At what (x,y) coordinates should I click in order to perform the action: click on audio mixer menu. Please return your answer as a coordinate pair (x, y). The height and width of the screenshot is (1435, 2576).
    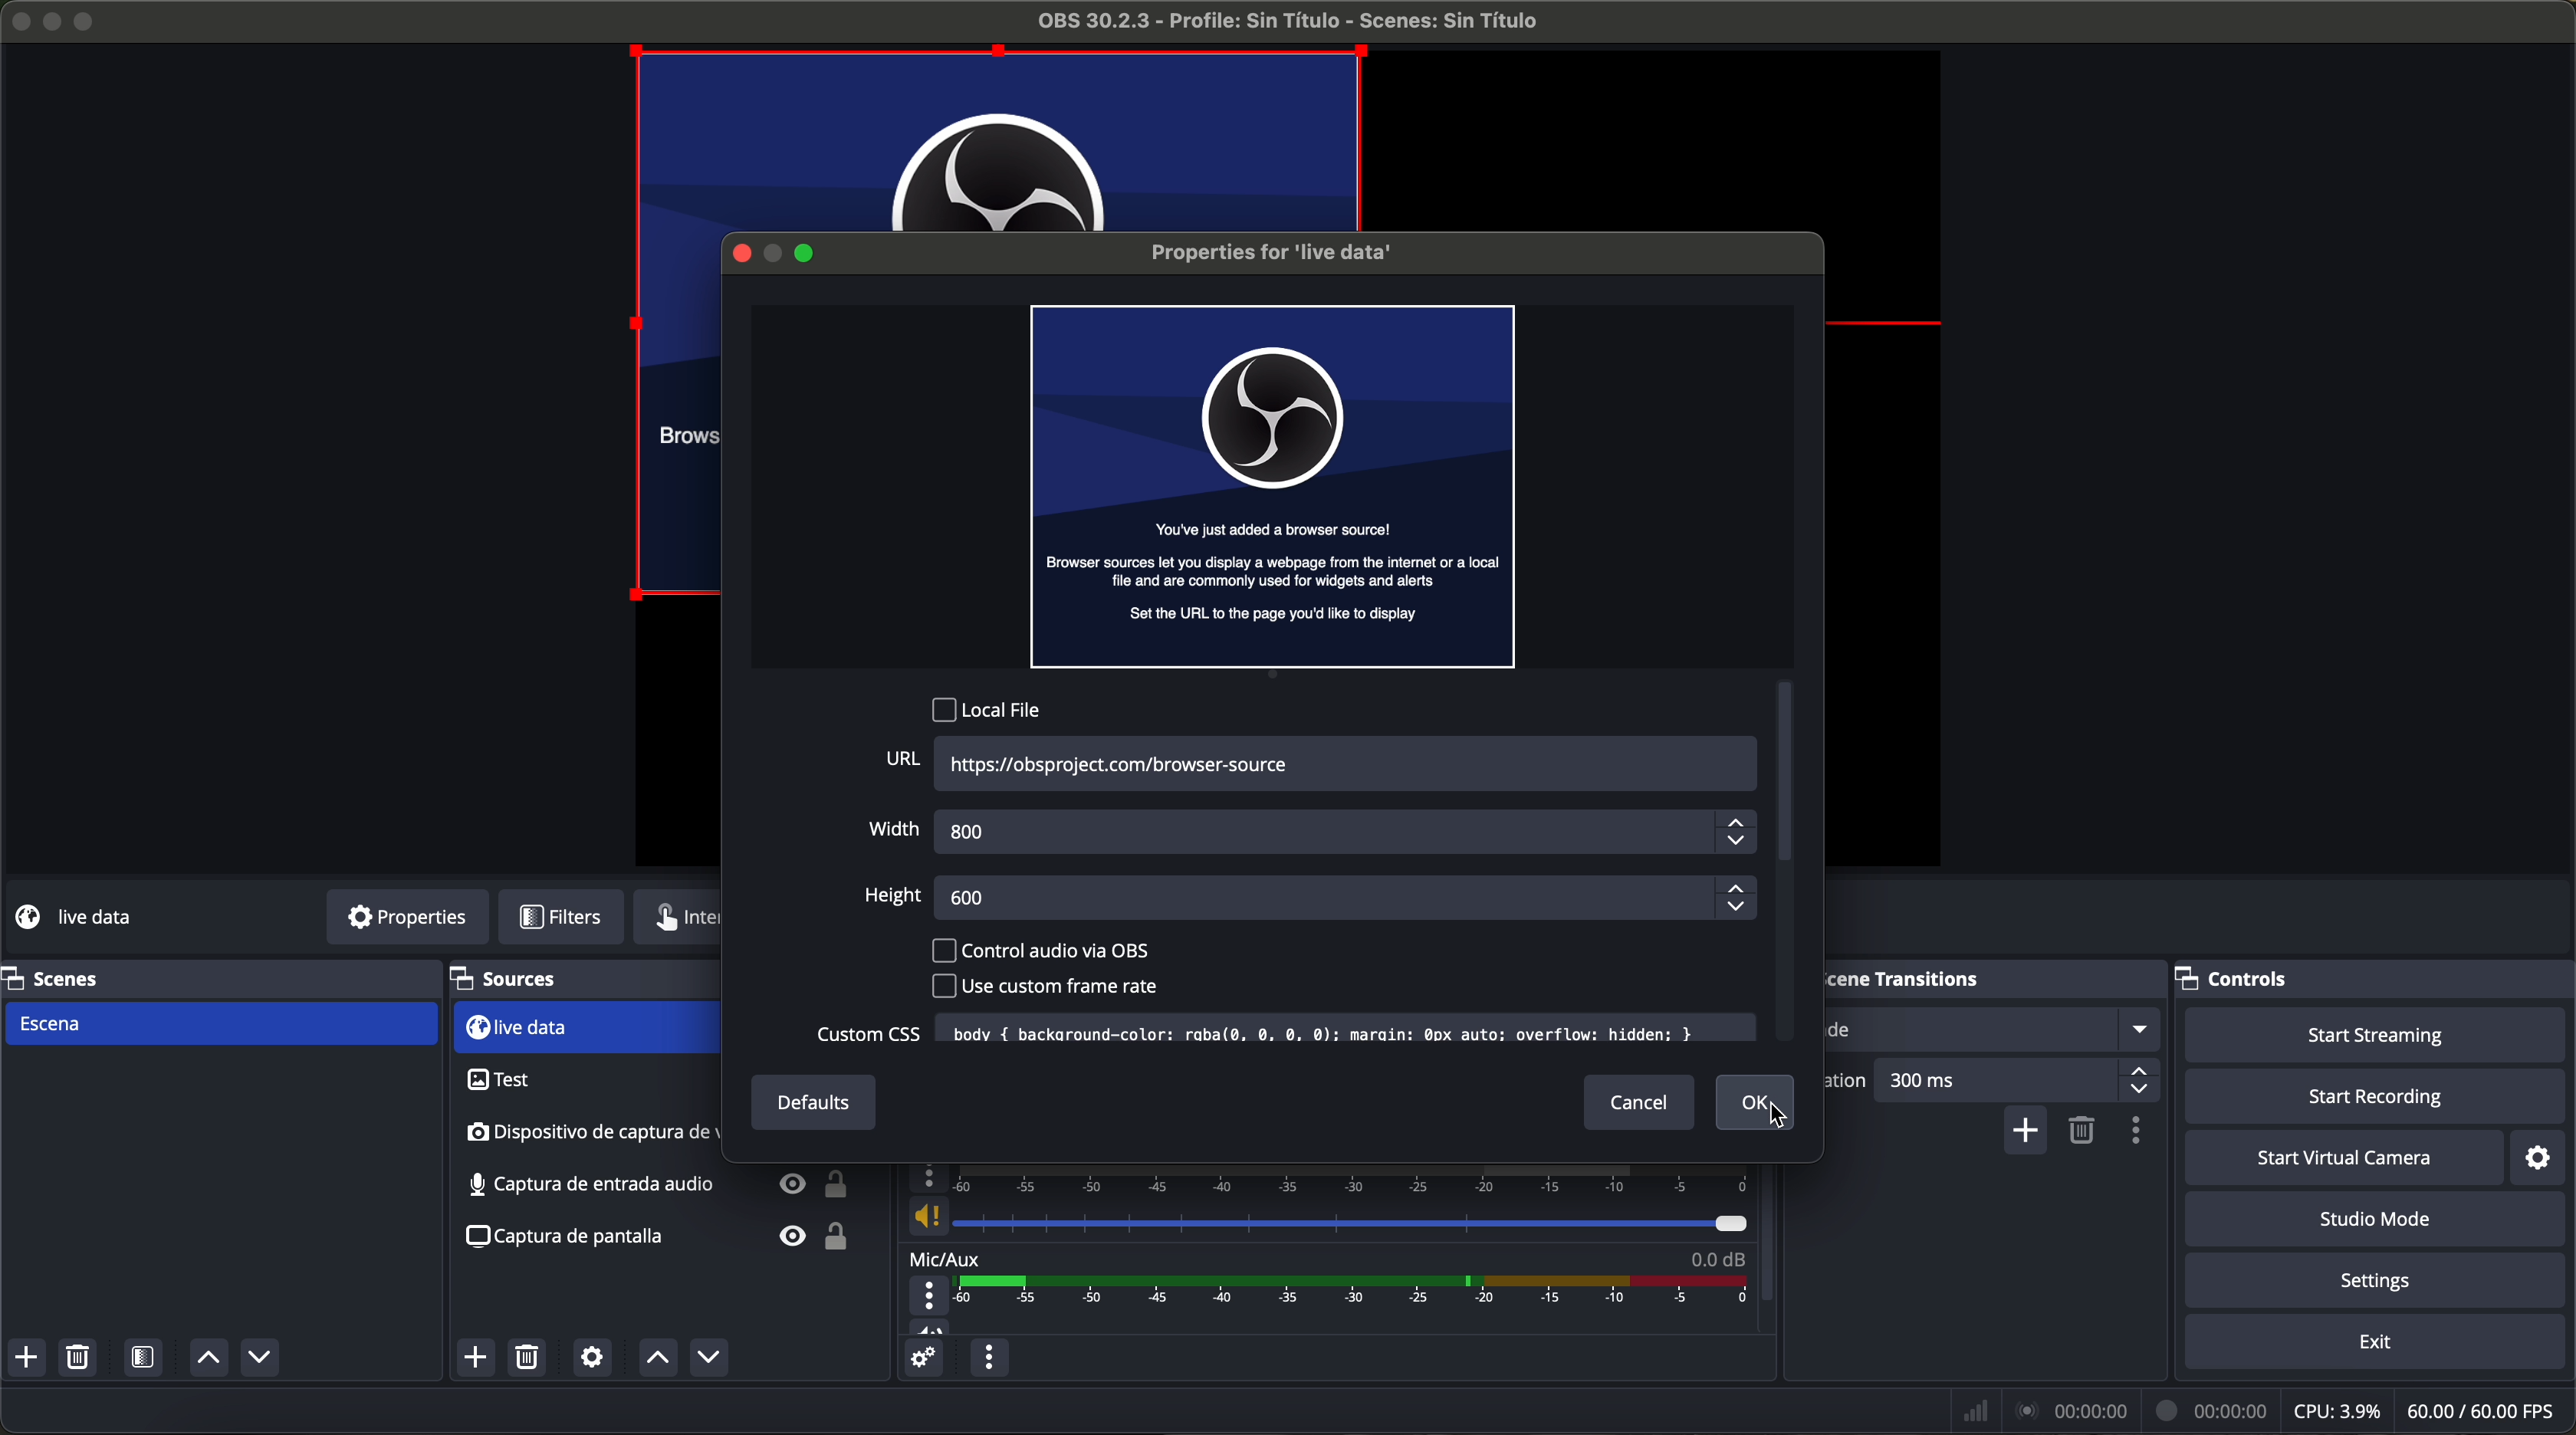
    Looking at the image, I should click on (990, 1356).